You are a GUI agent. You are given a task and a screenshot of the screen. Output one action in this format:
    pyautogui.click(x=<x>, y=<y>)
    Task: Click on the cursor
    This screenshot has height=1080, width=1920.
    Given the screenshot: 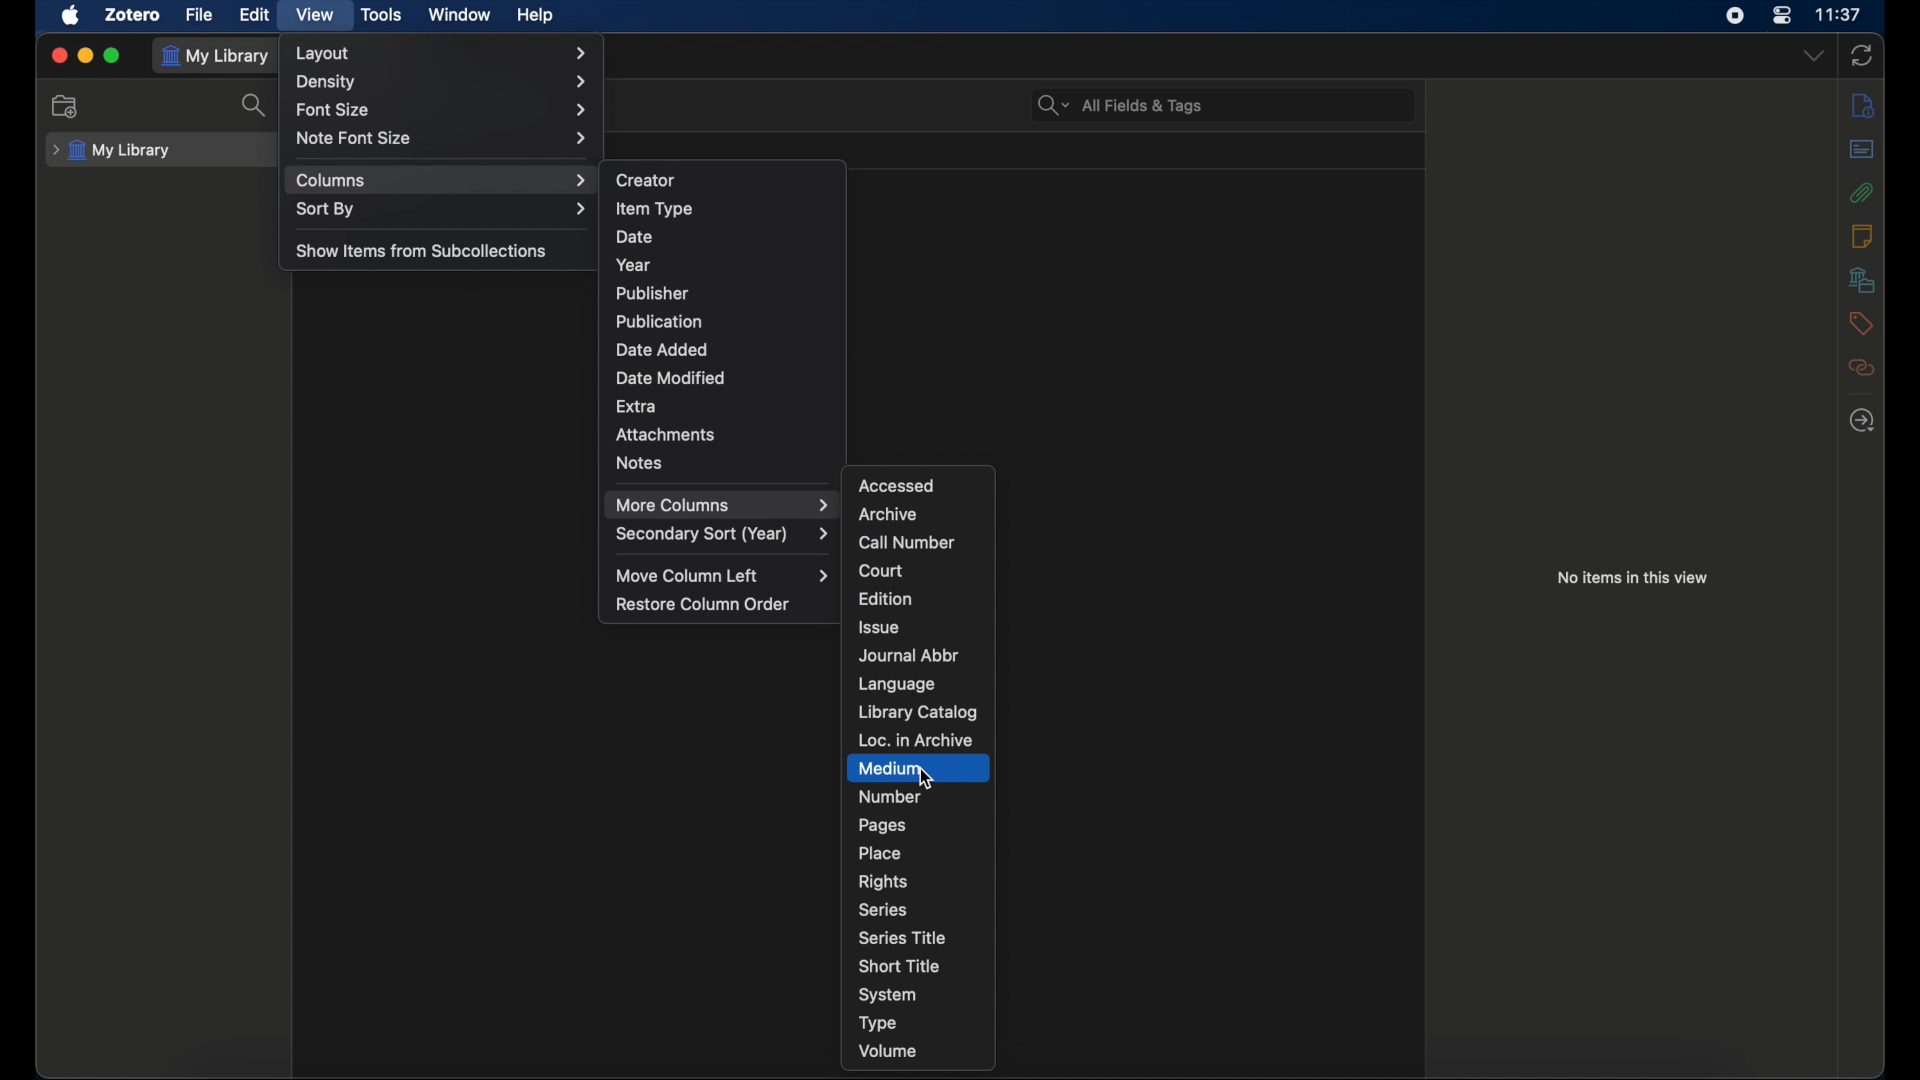 What is the action you would take?
    pyautogui.click(x=930, y=780)
    